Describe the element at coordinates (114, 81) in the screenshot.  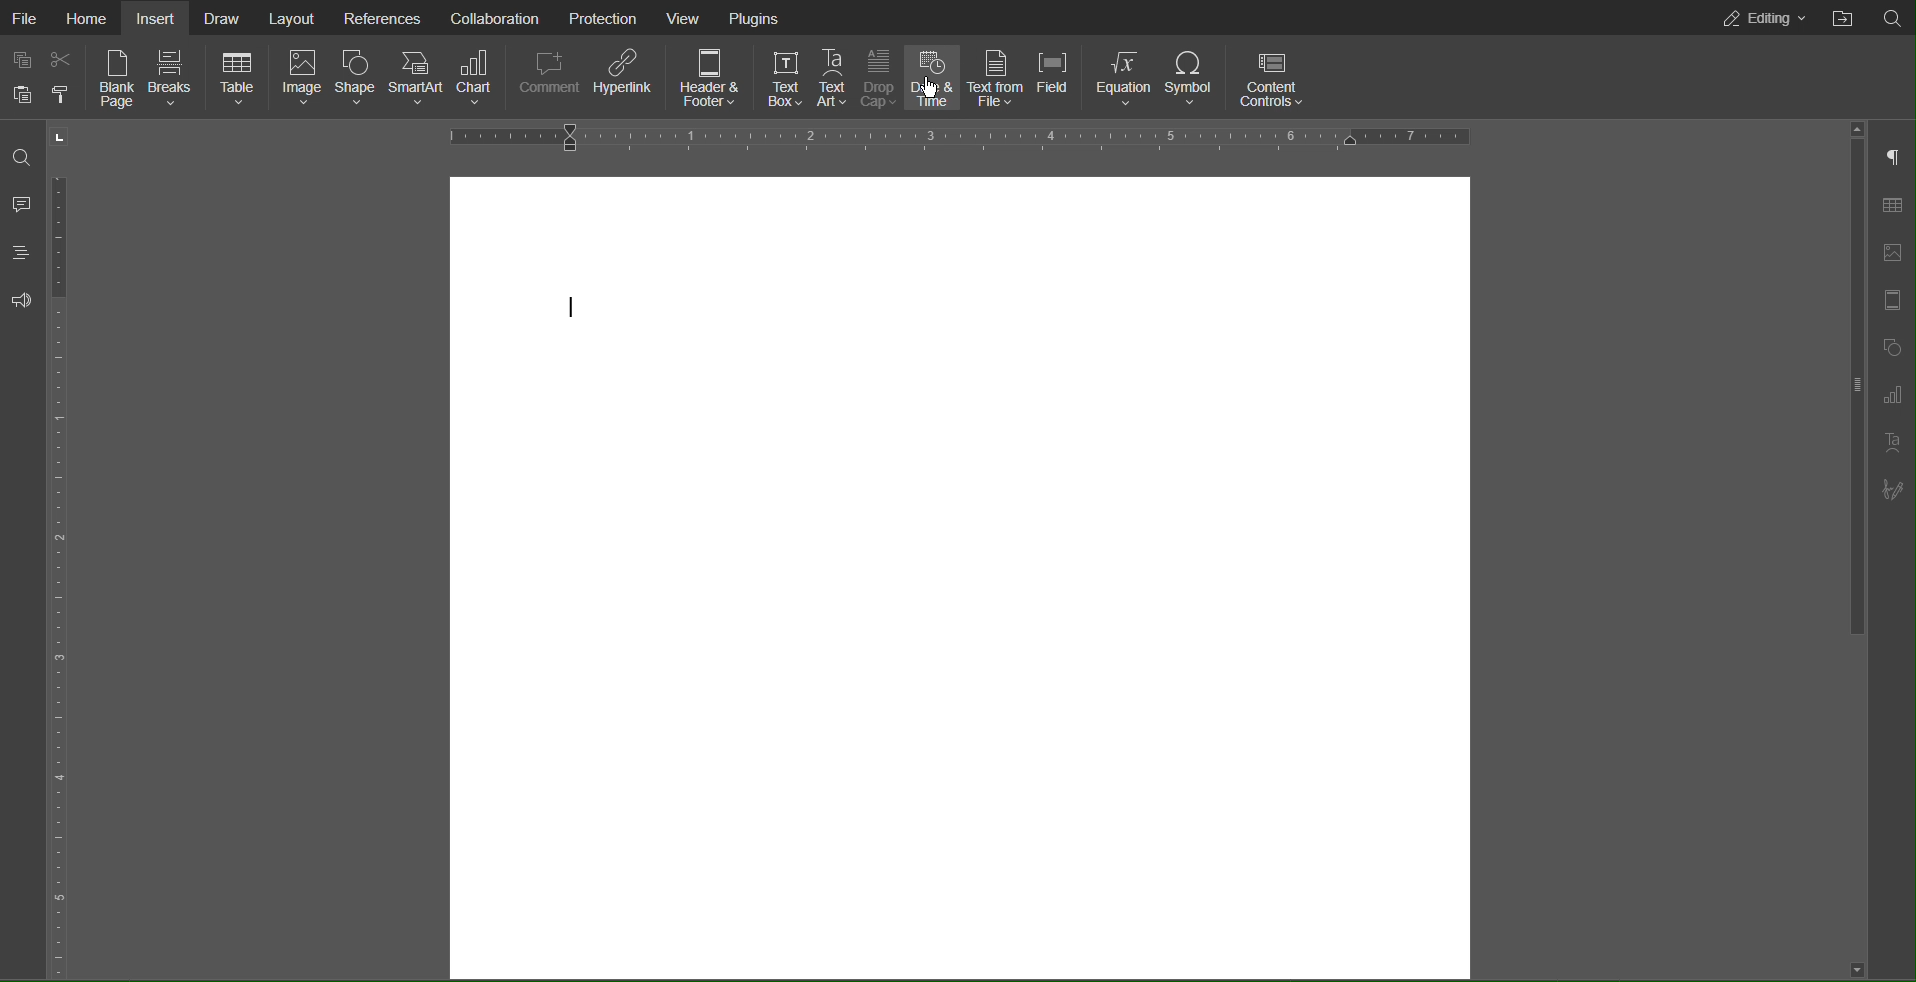
I see `Blank Page` at that location.